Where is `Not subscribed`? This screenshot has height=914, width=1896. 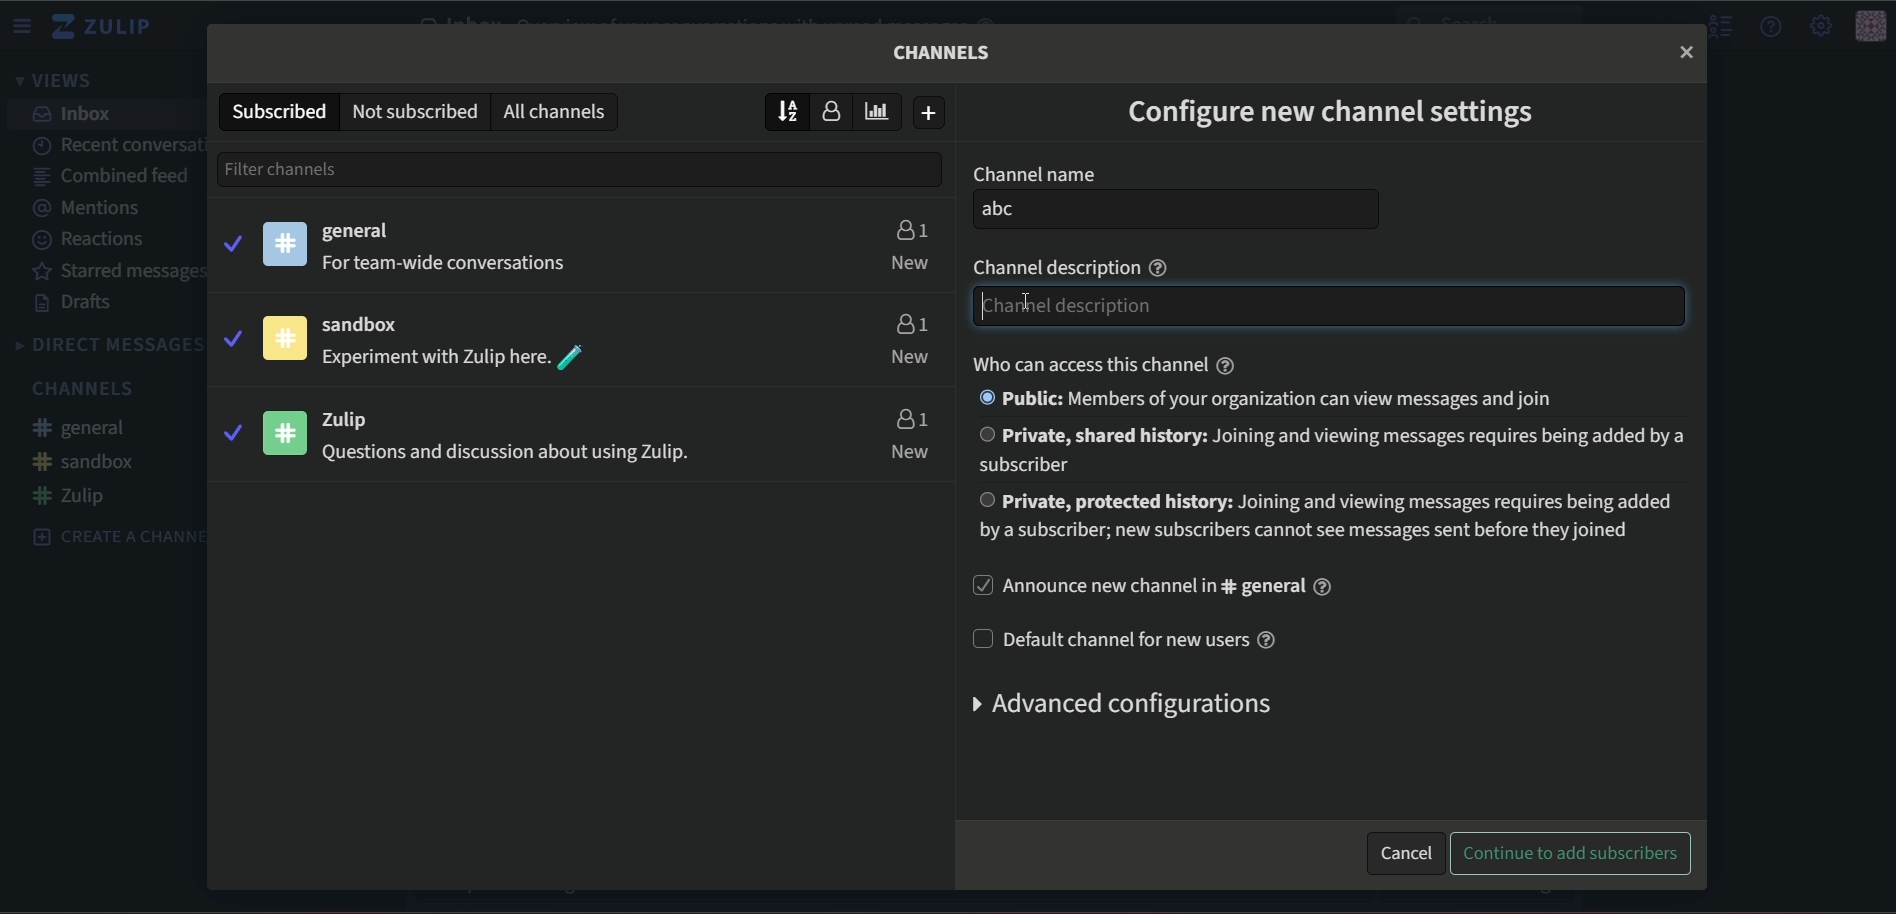
Not subscribed is located at coordinates (413, 110).